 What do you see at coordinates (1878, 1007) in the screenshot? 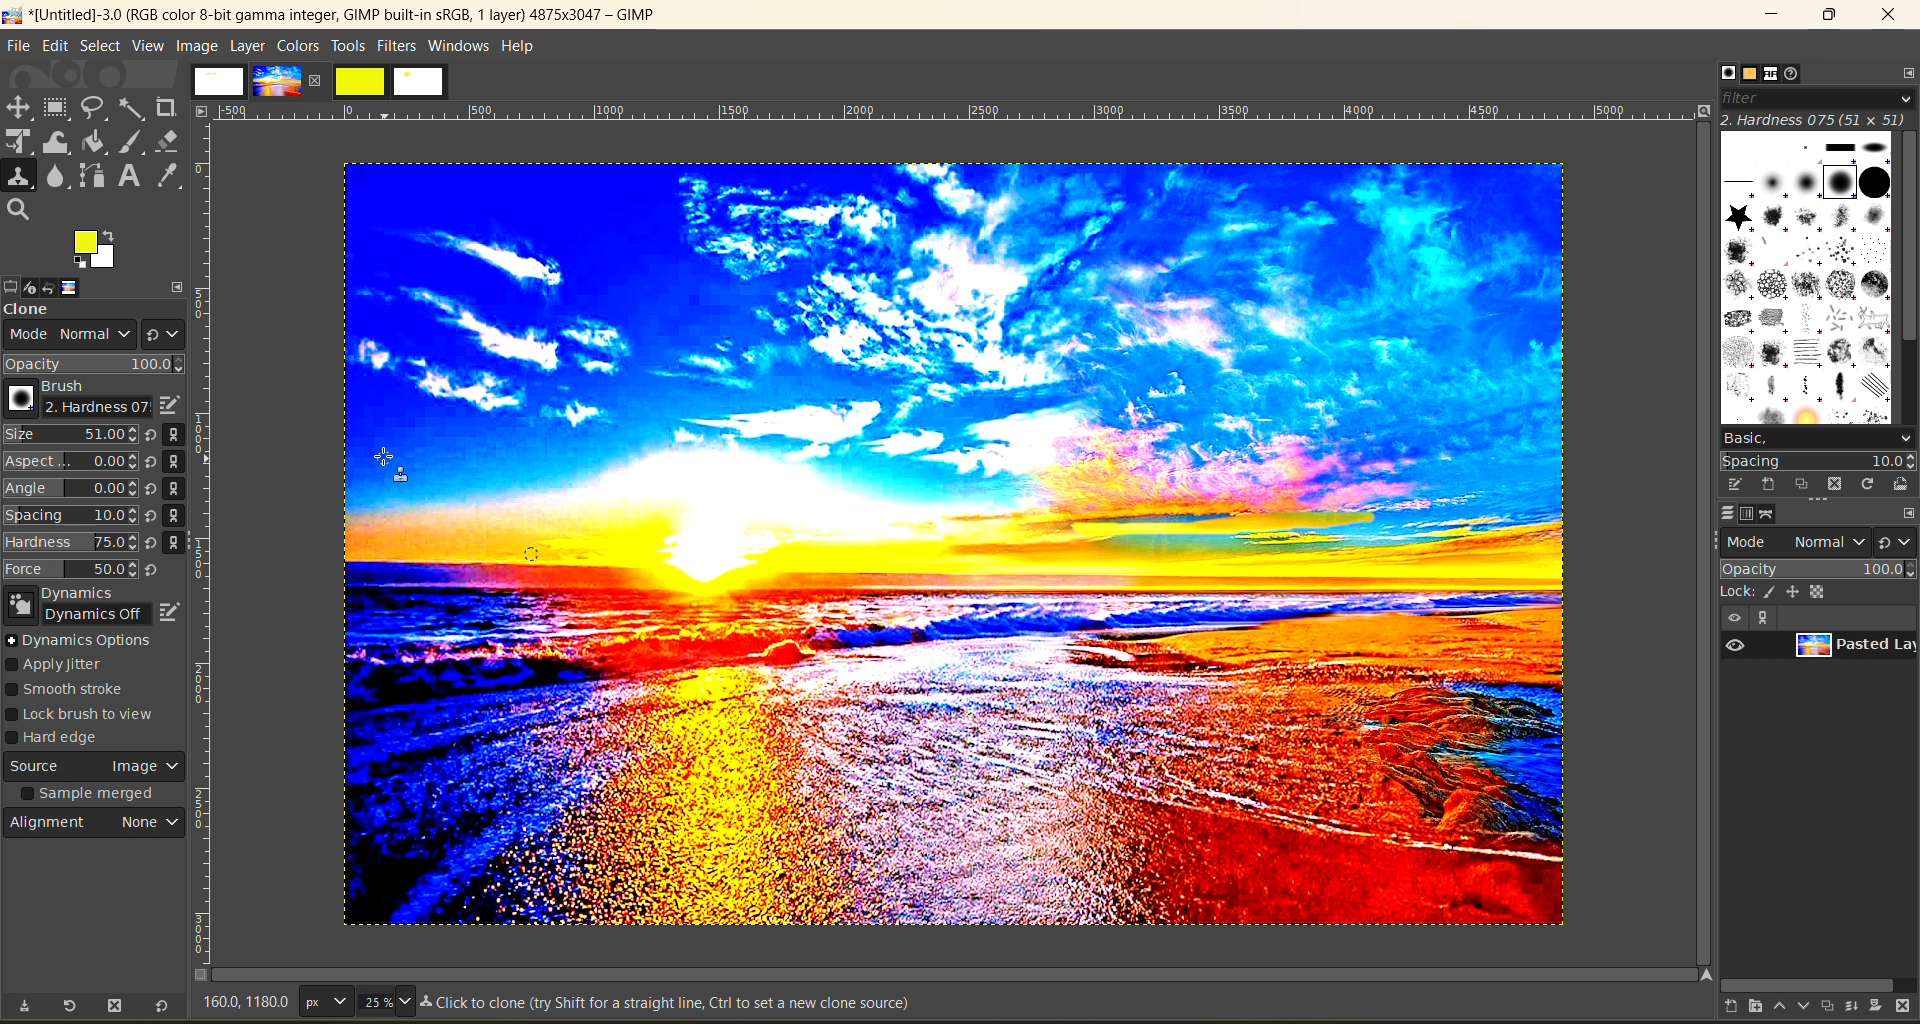
I see `add a mask` at bounding box center [1878, 1007].